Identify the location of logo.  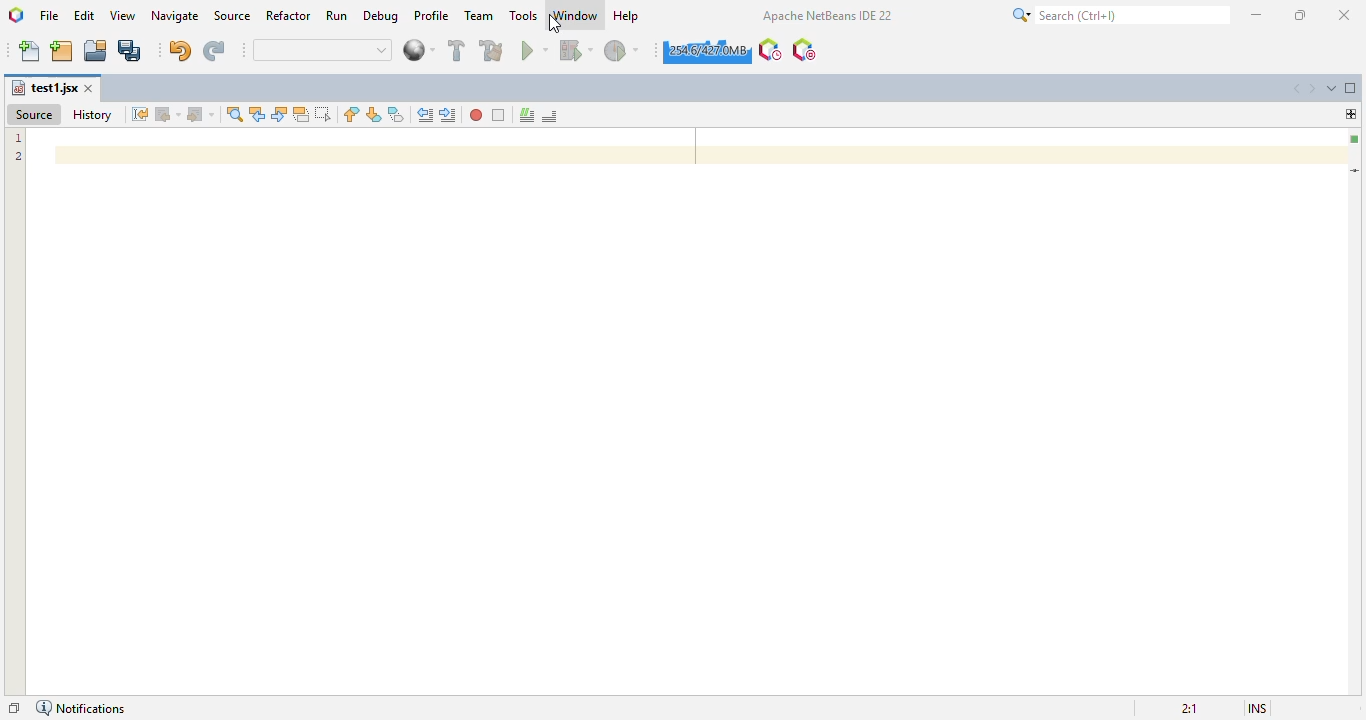
(16, 15).